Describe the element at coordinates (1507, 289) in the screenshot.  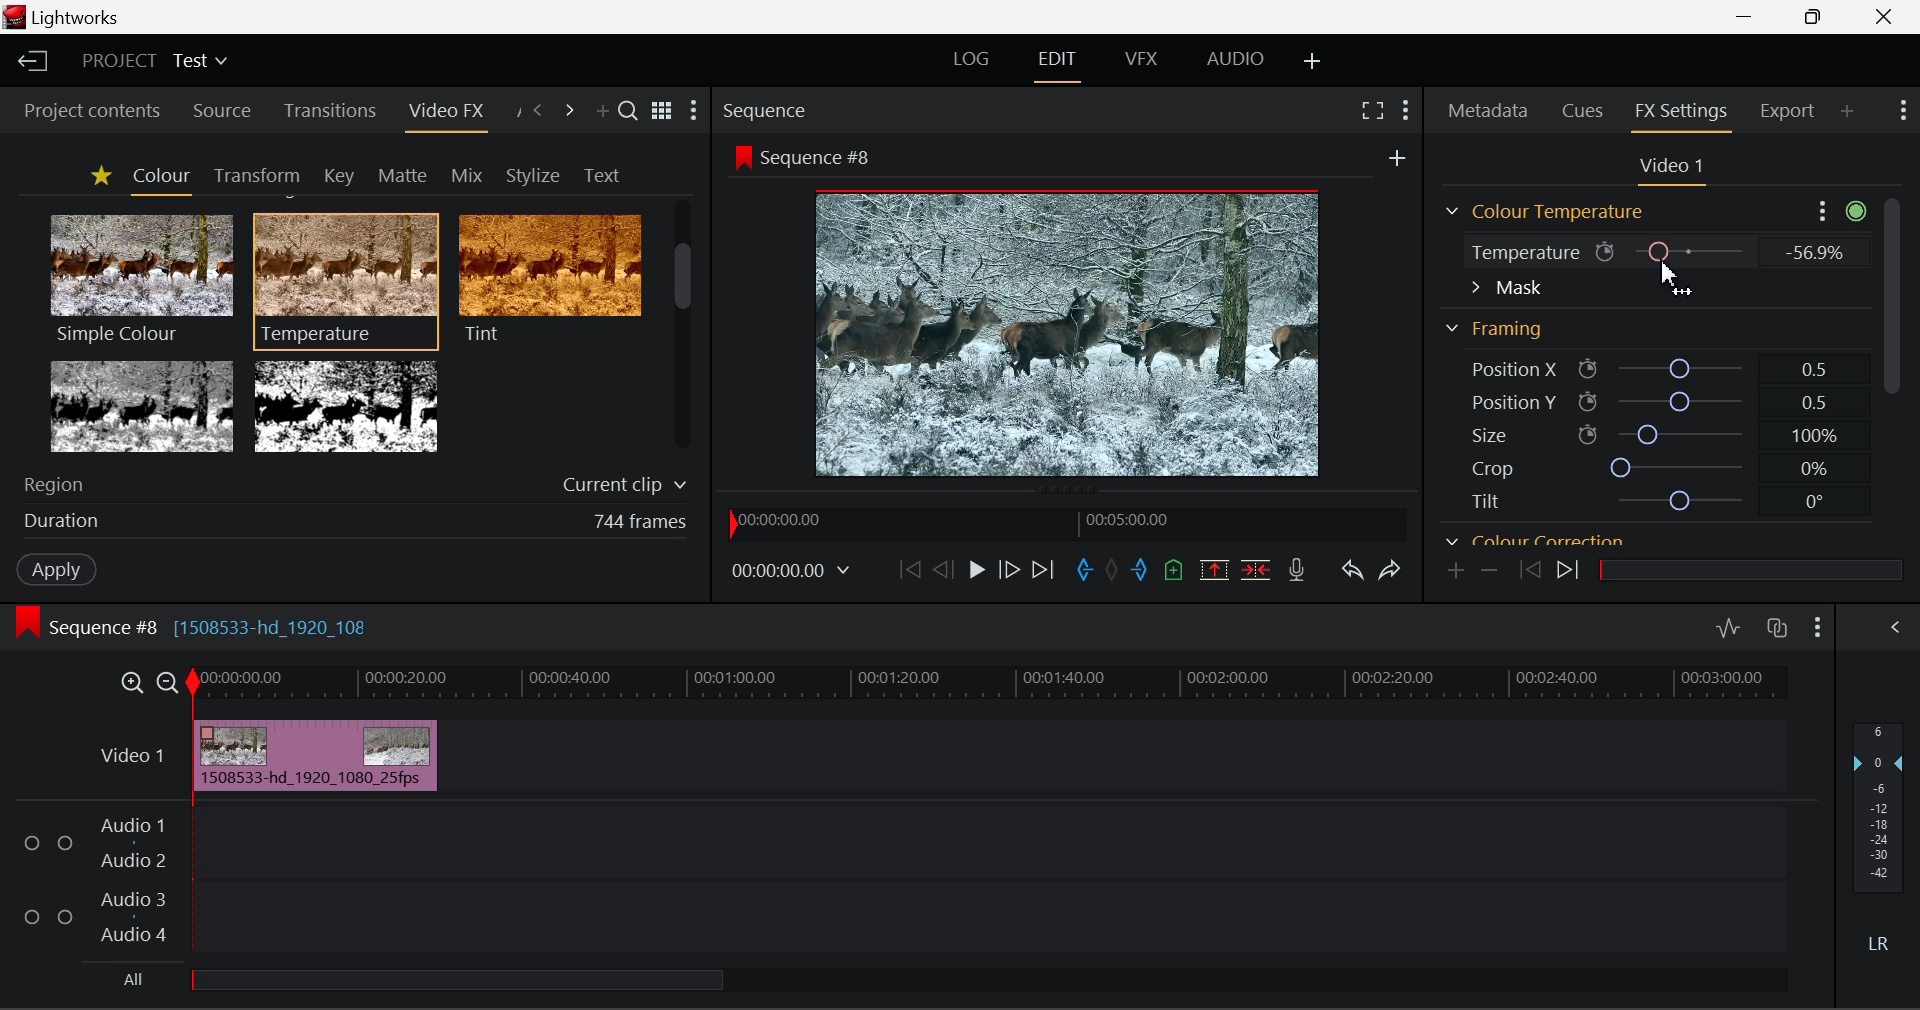
I see `Mask` at that location.